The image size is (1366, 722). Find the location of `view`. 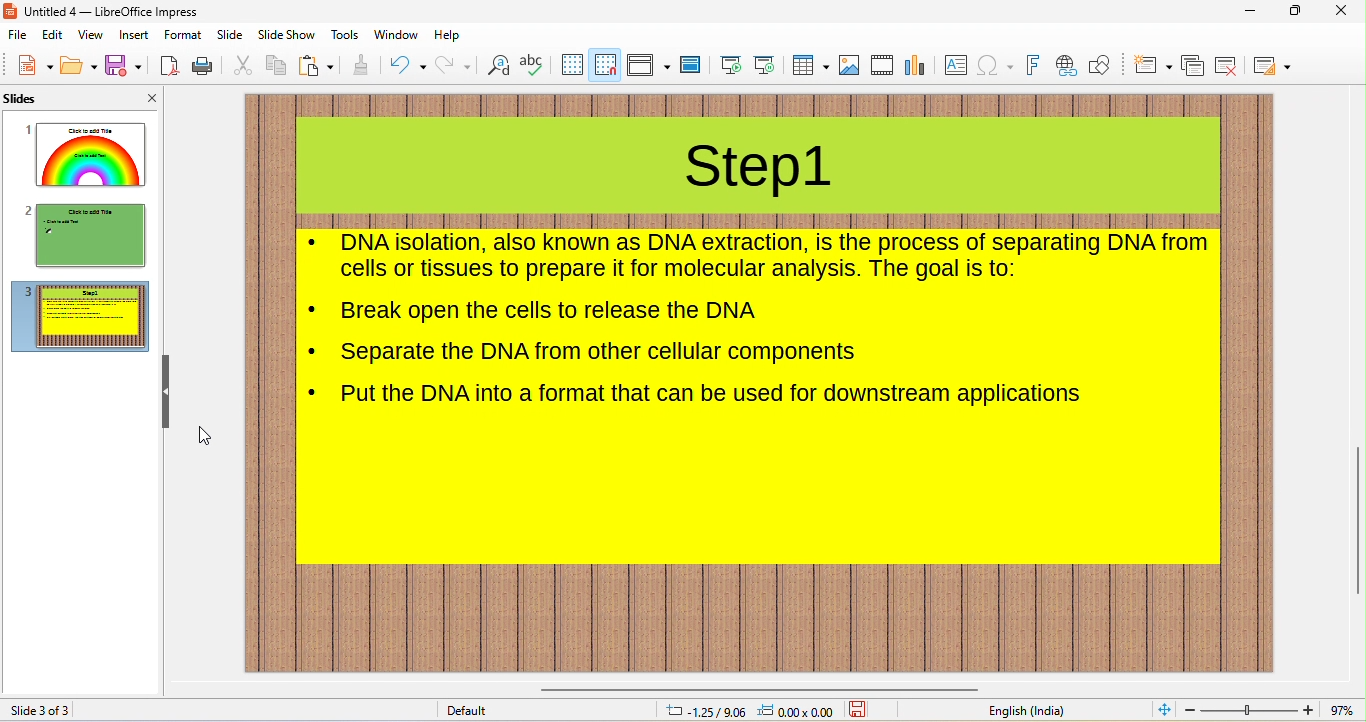

view is located at coordinates (90, 35).